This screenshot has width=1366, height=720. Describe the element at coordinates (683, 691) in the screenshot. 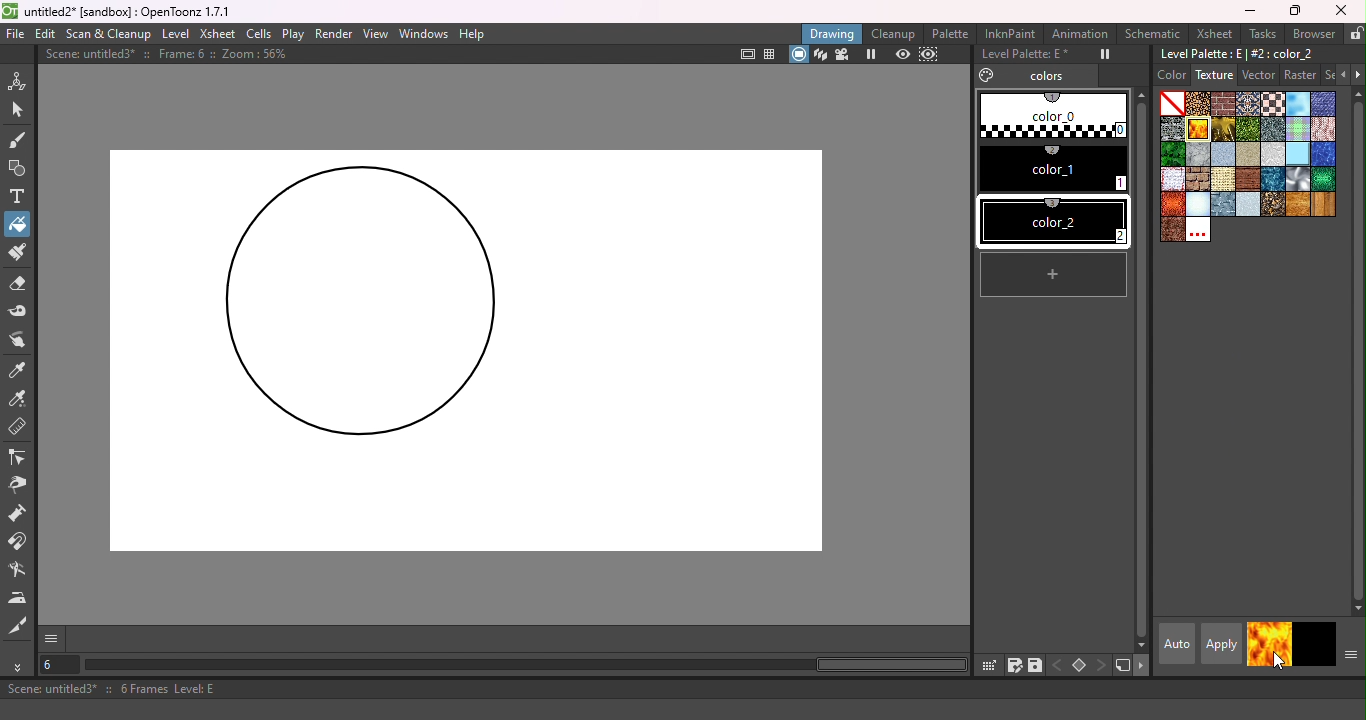

I see `Scene: untitled3* :: 6 Frames Level: E` at that location.